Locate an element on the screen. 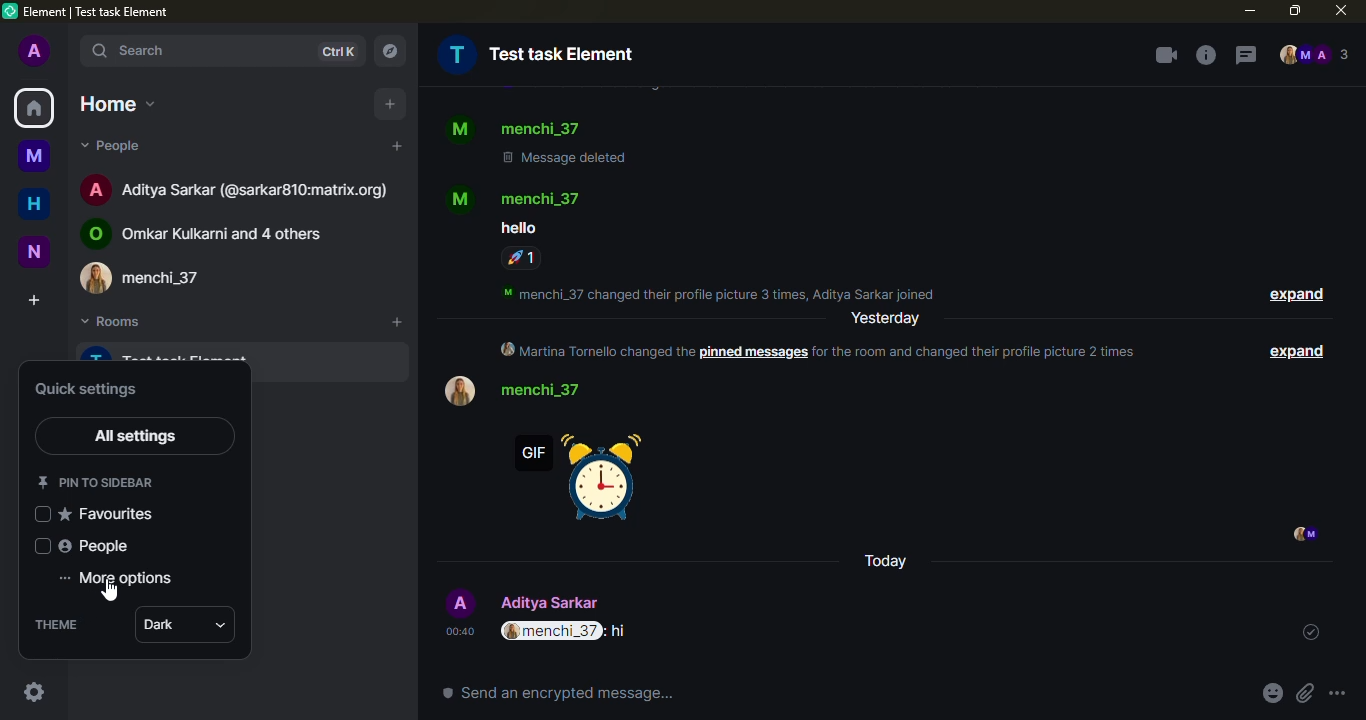 The image size is (1366, 720). quick settings is located at coordinates (86, 389).